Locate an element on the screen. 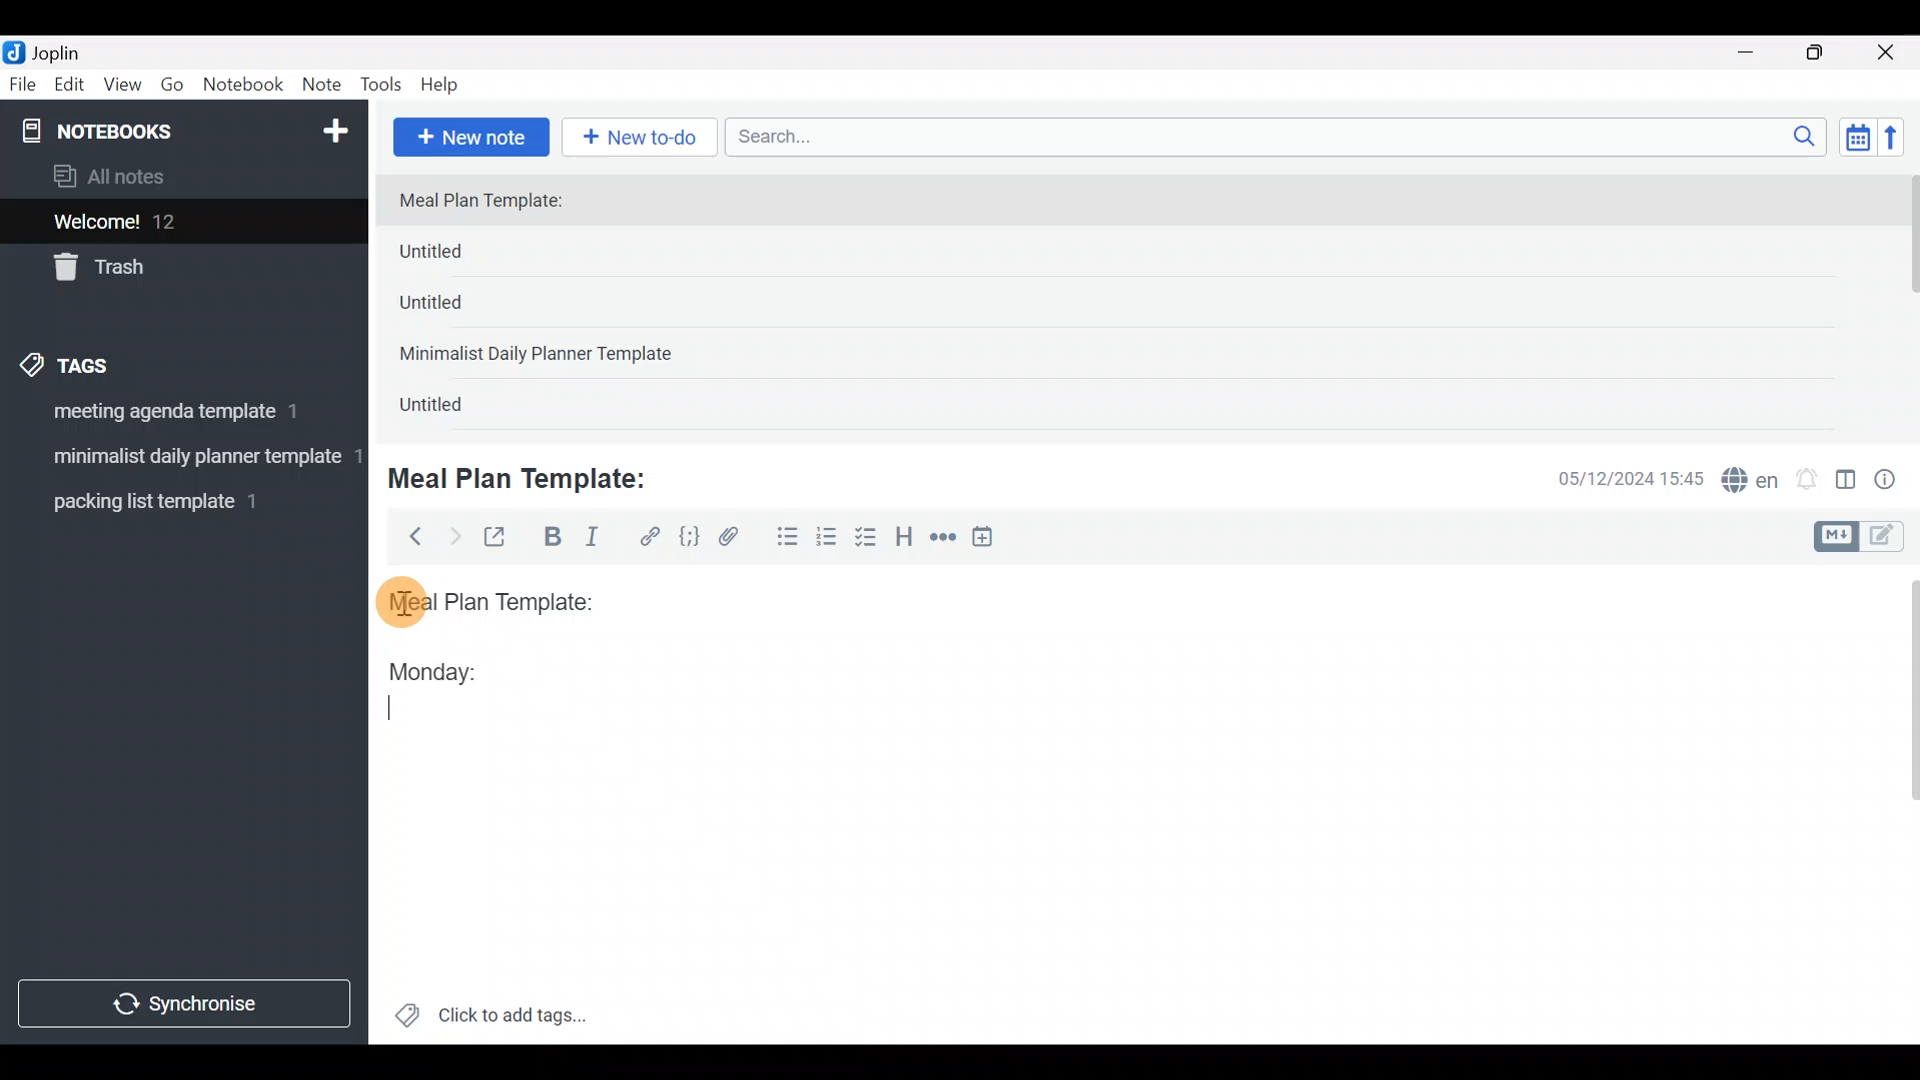 This screenshot has width=1920, height=1080. Numbered list is located at coordinates (827, 541).